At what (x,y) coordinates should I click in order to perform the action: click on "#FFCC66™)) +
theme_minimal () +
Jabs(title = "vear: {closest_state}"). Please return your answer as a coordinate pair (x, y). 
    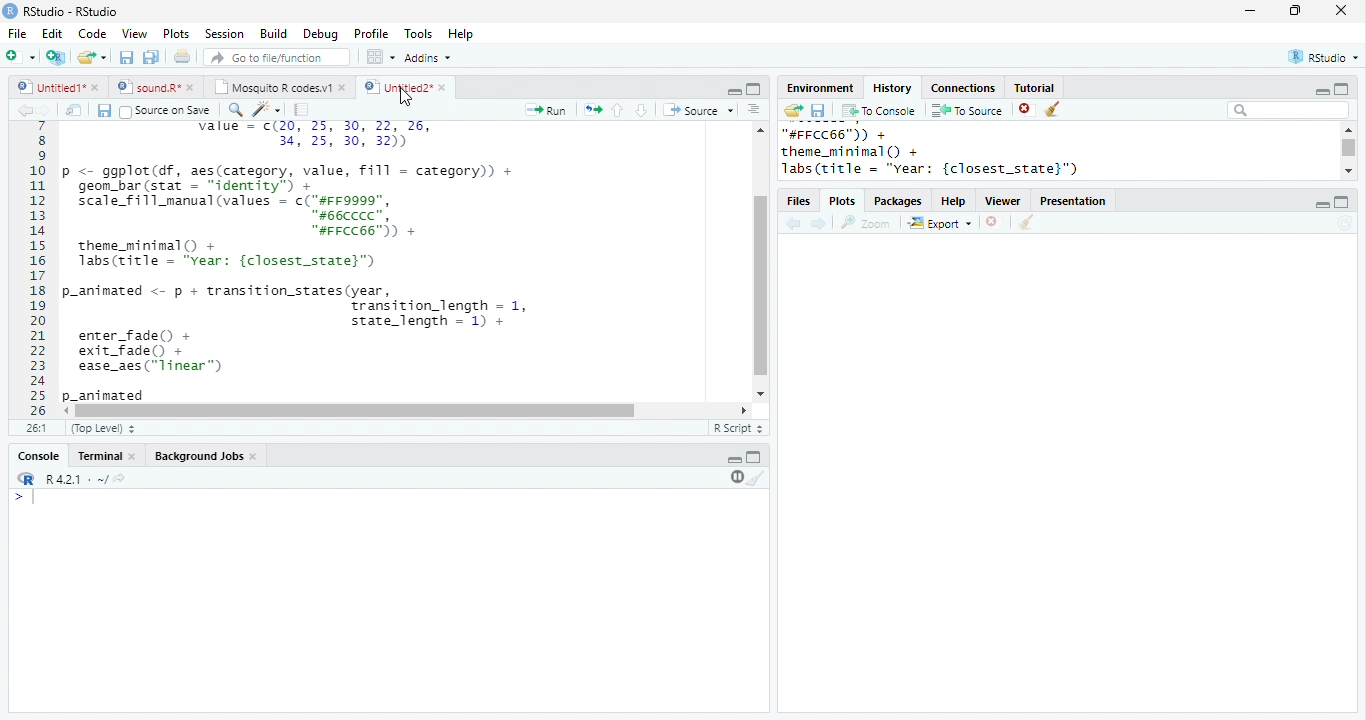
    Looking at the image, I should click on (948, 152).